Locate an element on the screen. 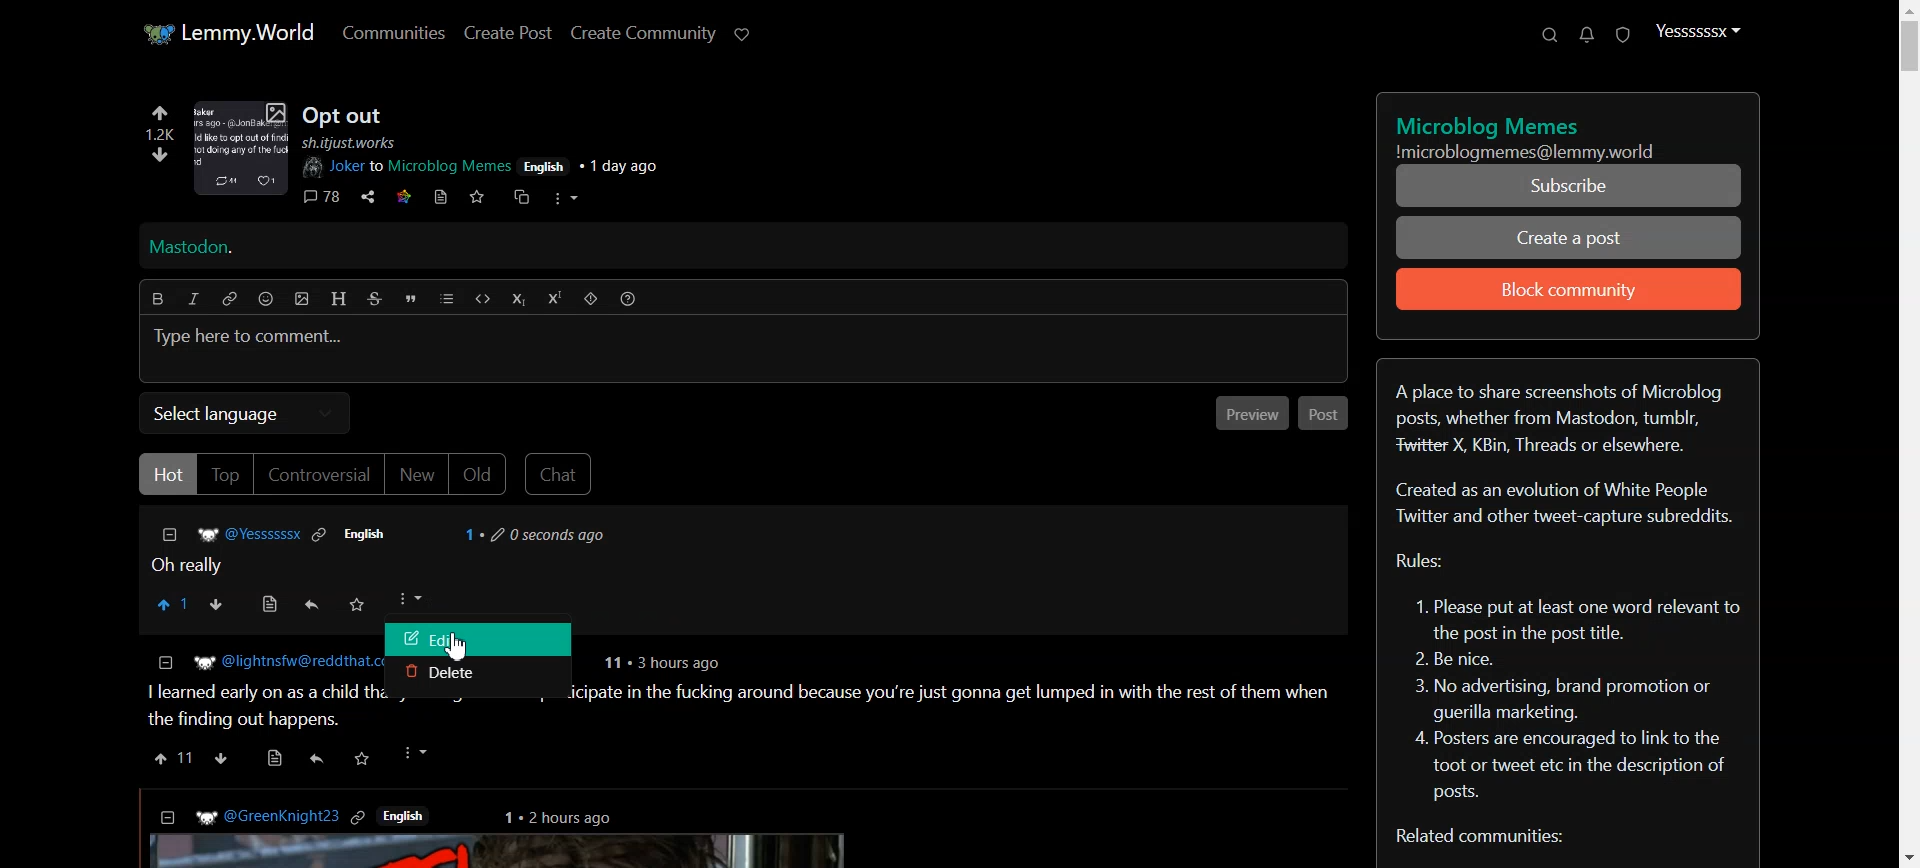 The image size is (1920, 868). Unread message is located at coordinates (1586, 35).